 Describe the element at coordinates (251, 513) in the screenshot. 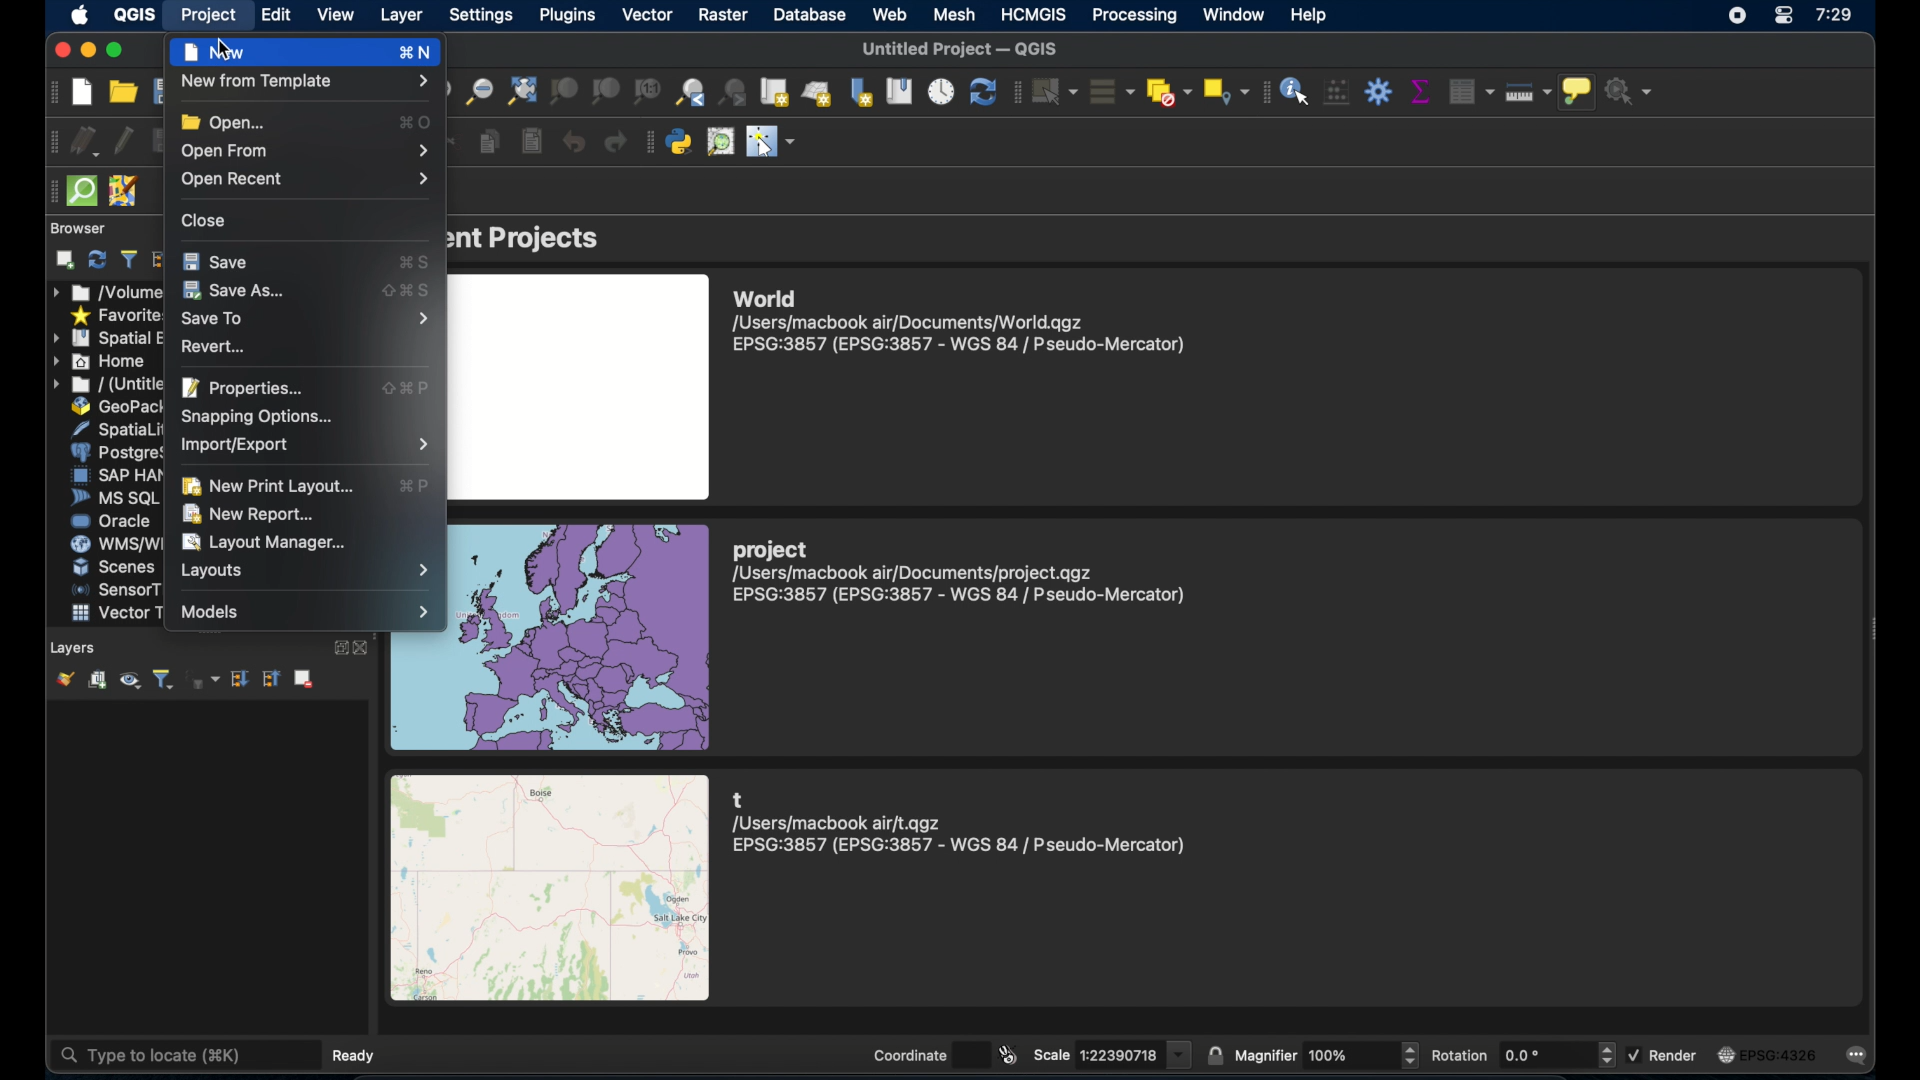

I see `new report` at that location.